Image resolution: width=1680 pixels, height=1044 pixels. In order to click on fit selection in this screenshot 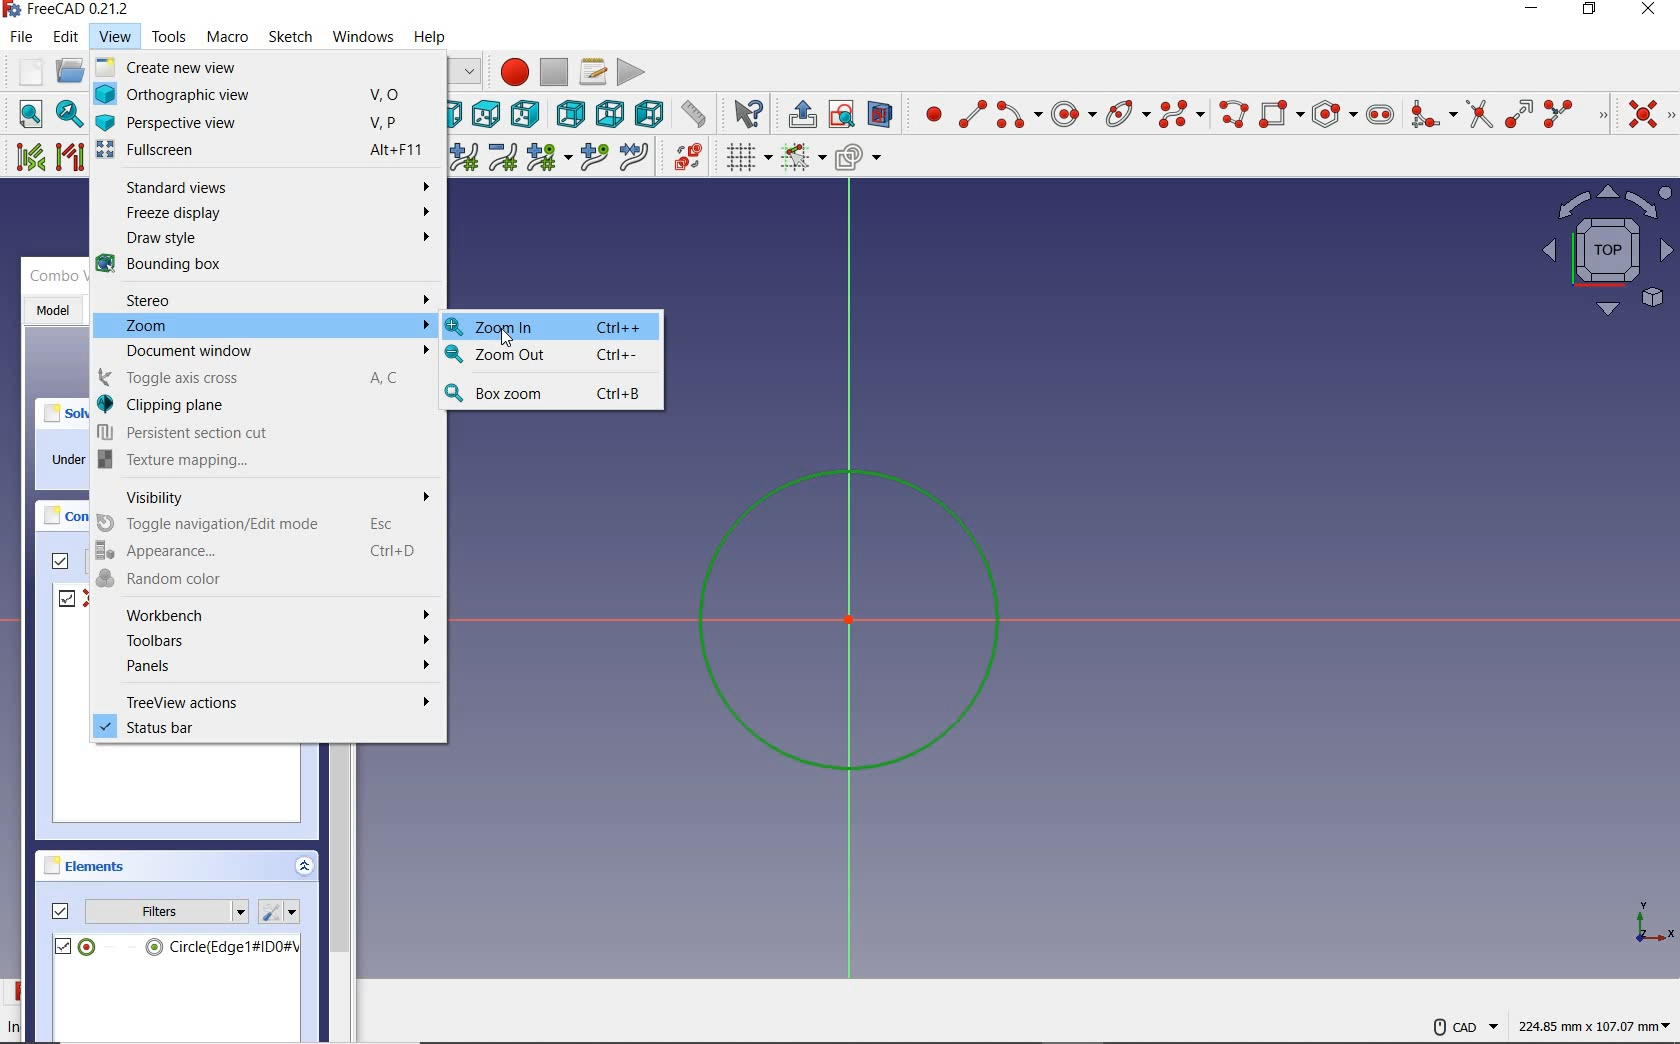, I will do `click(67, 113)`.